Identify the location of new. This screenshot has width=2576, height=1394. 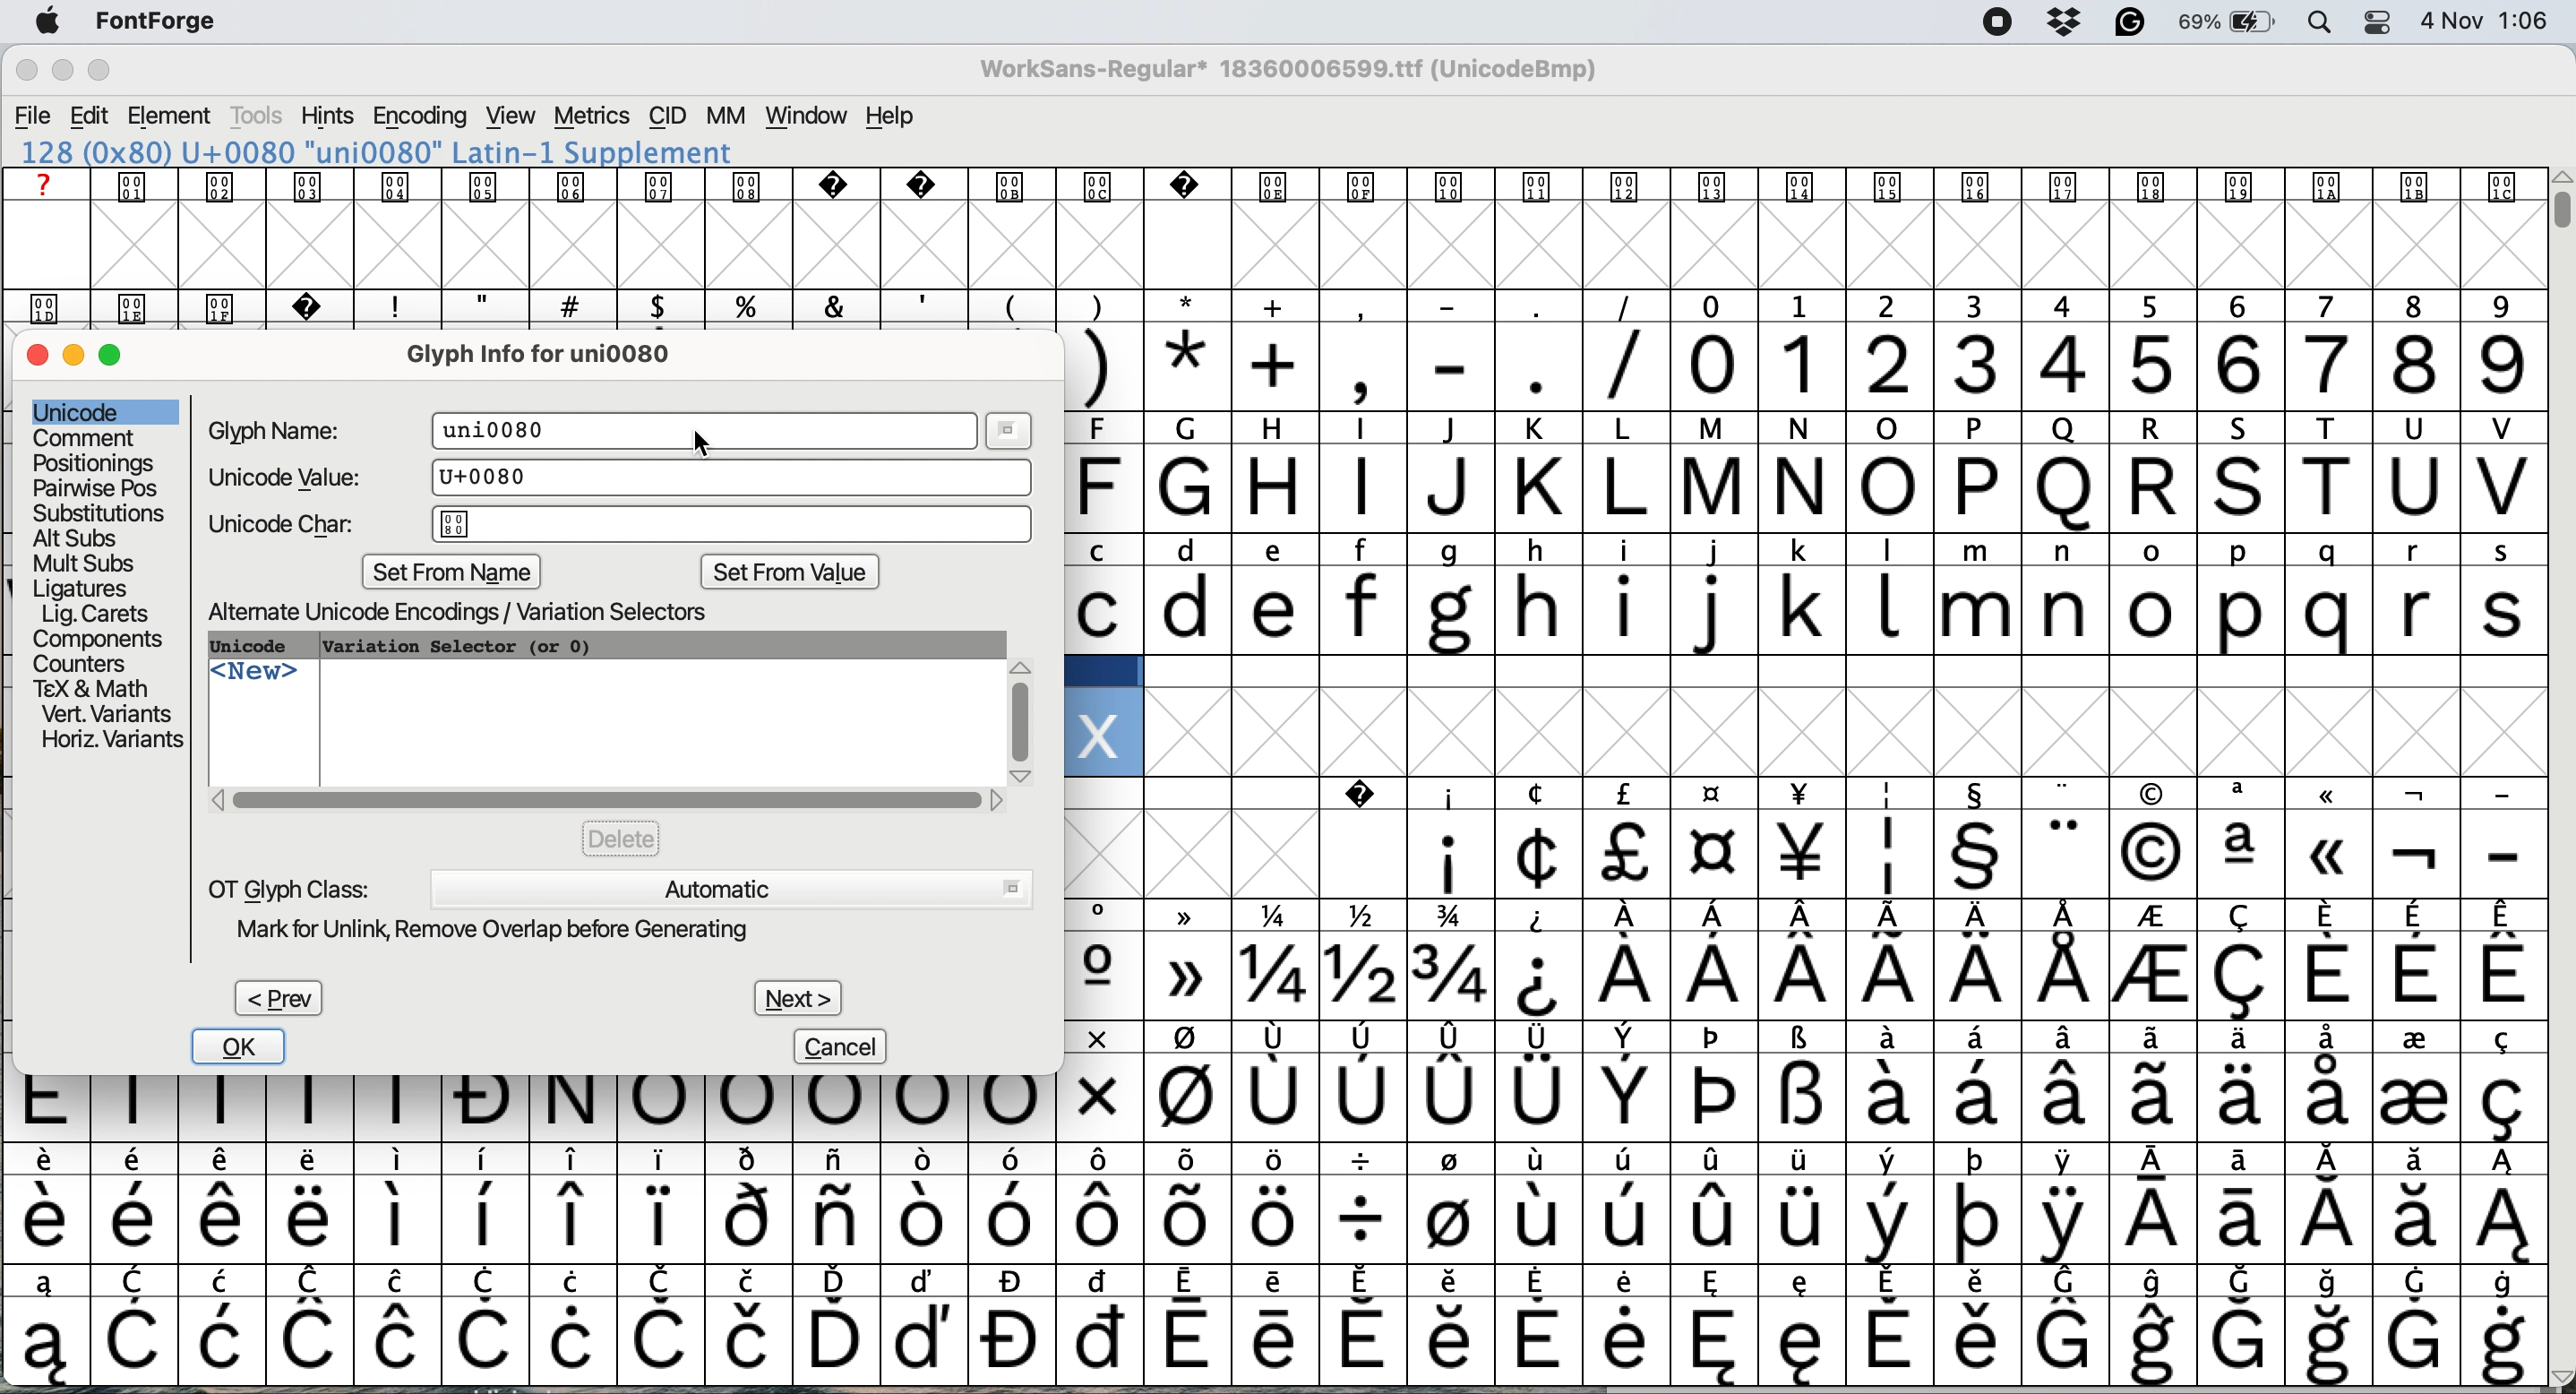
(256, 678).